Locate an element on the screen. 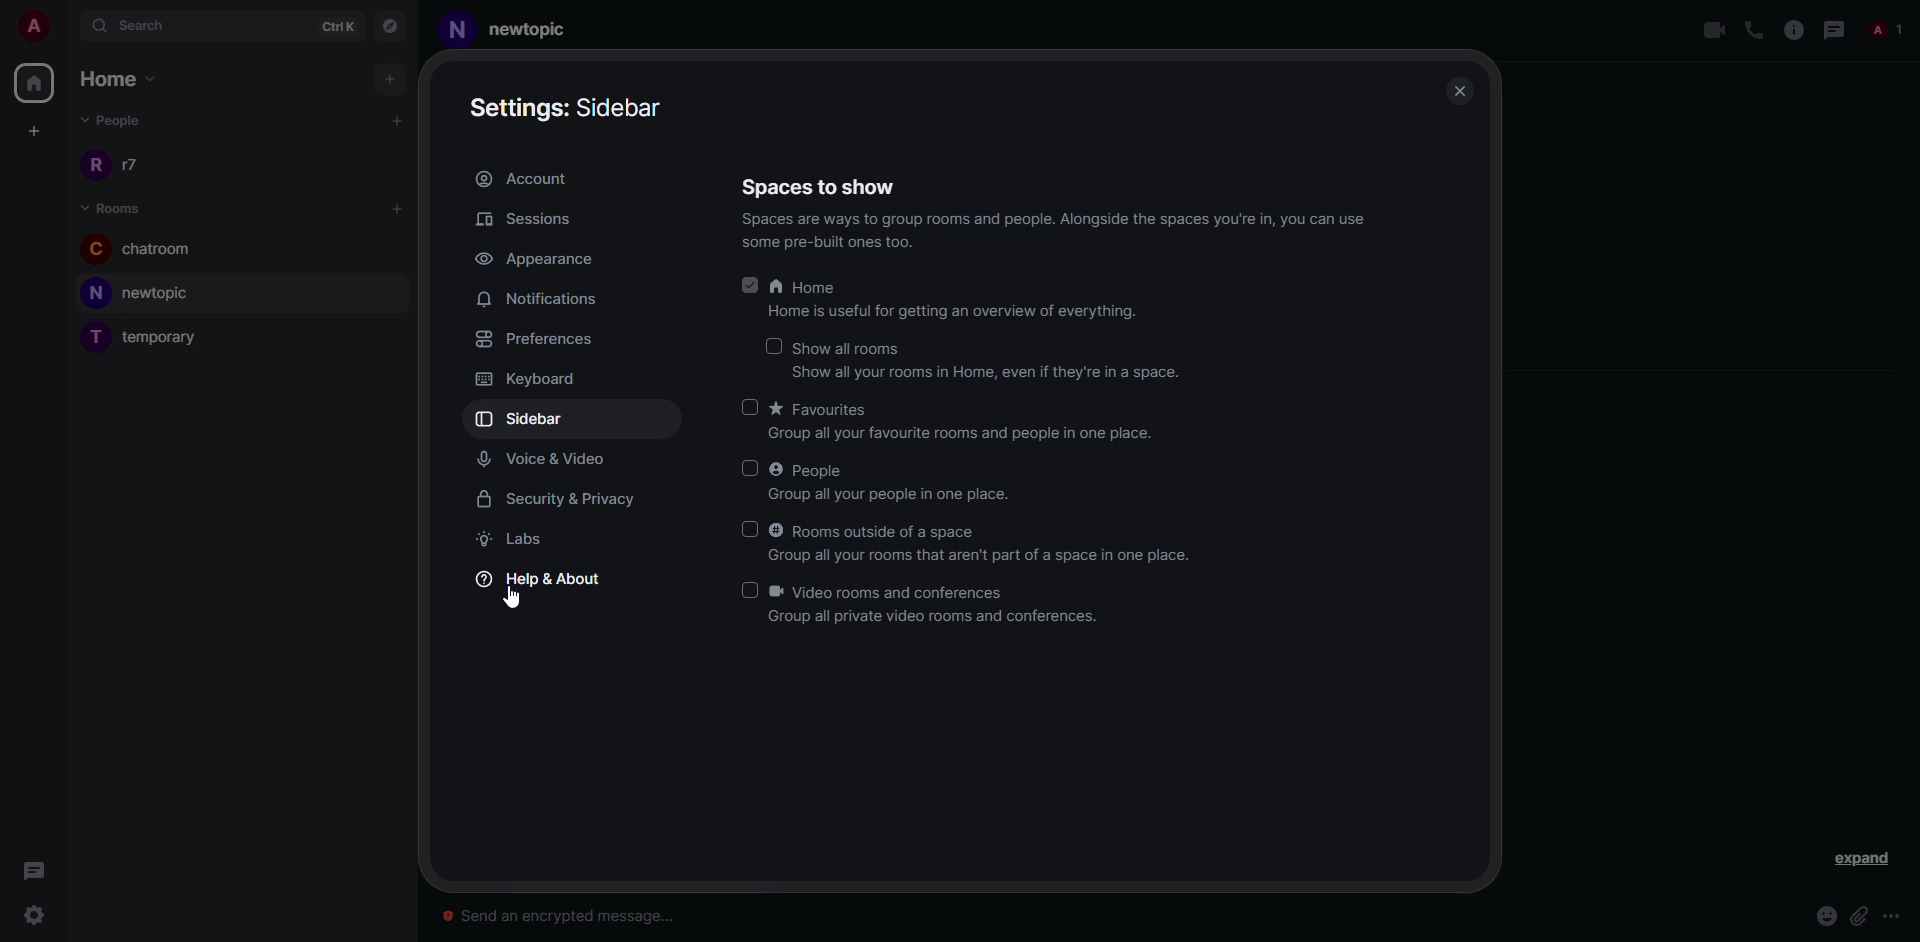 This screenshot has width=1920, height=942. emoji is located at coordinates (1825, 918).